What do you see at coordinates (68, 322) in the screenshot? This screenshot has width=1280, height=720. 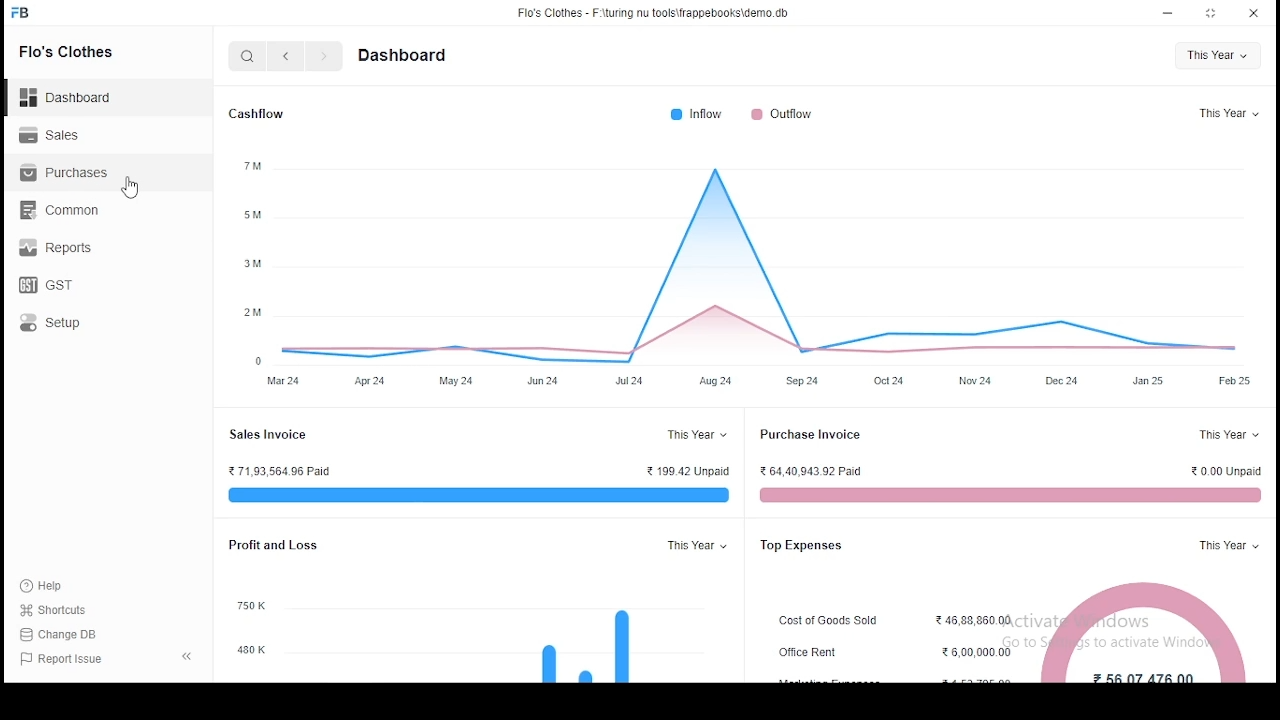 I see `setup` at bounding box center [68, 322].